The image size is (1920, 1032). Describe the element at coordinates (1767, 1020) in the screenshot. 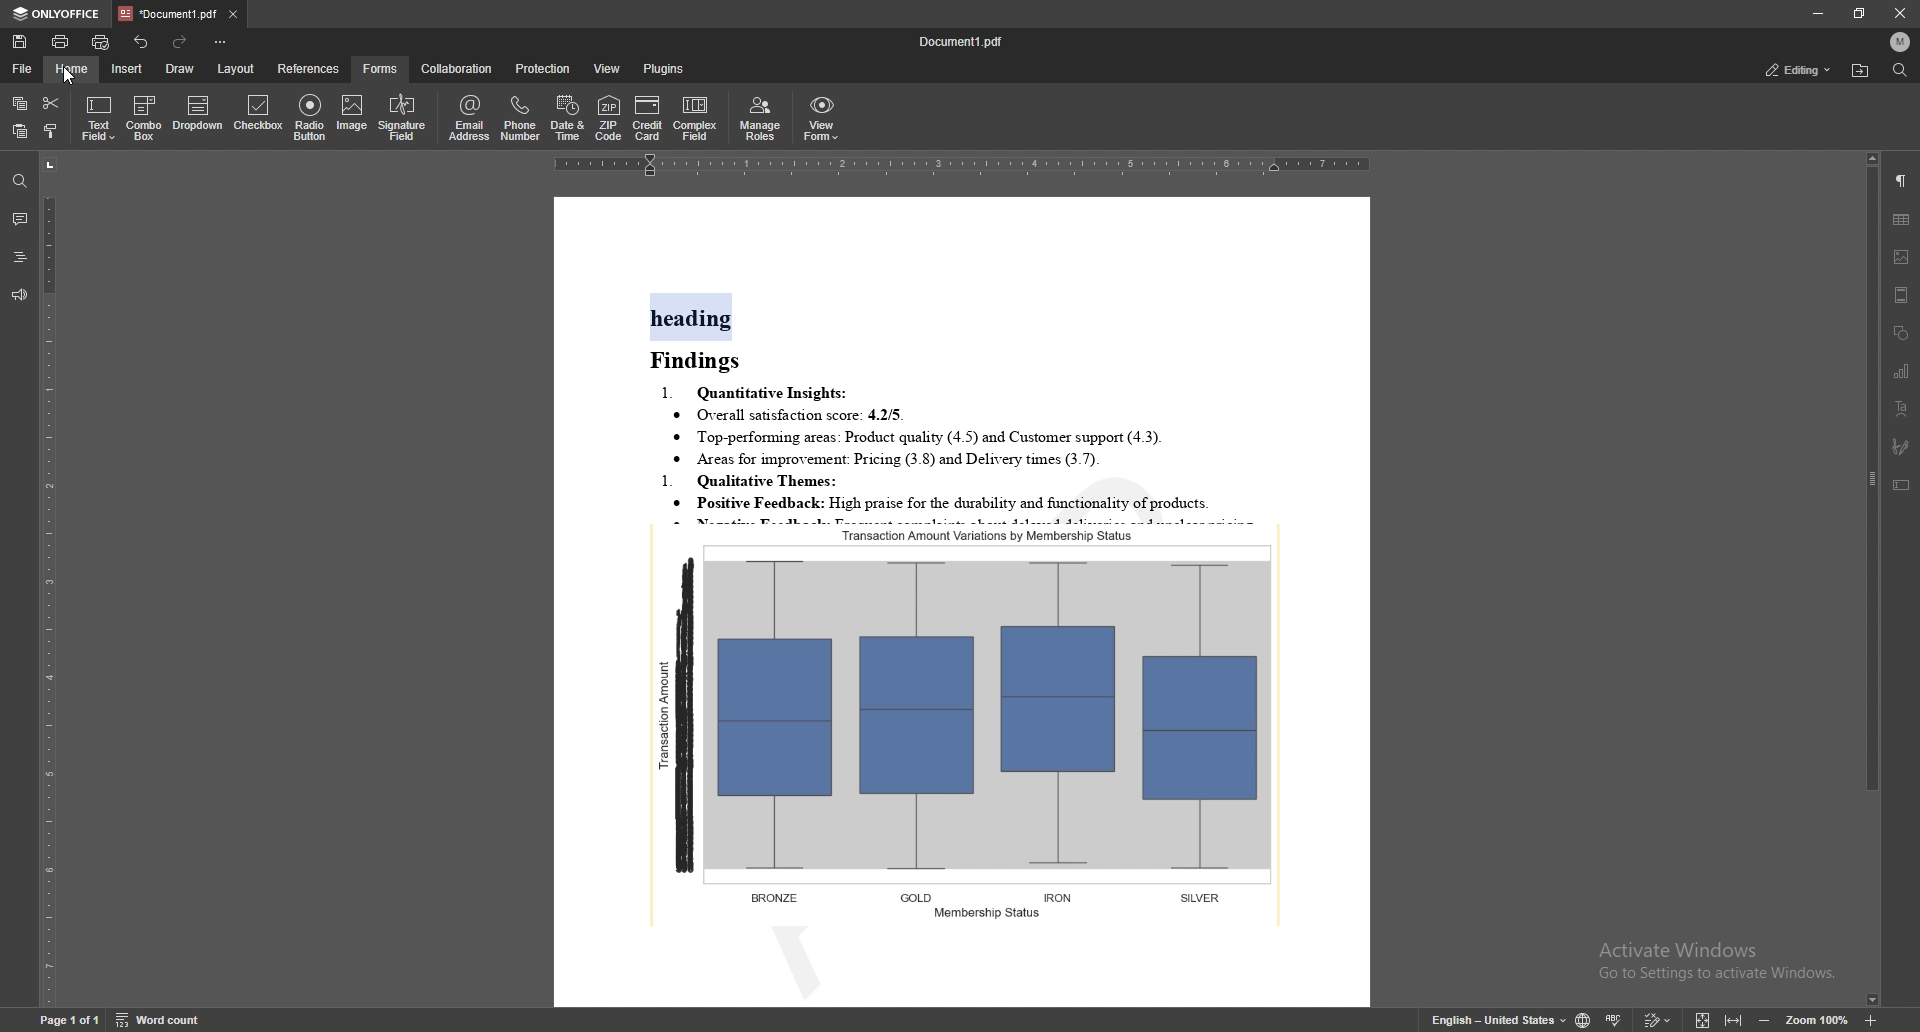

I see `zoom out` at that location.